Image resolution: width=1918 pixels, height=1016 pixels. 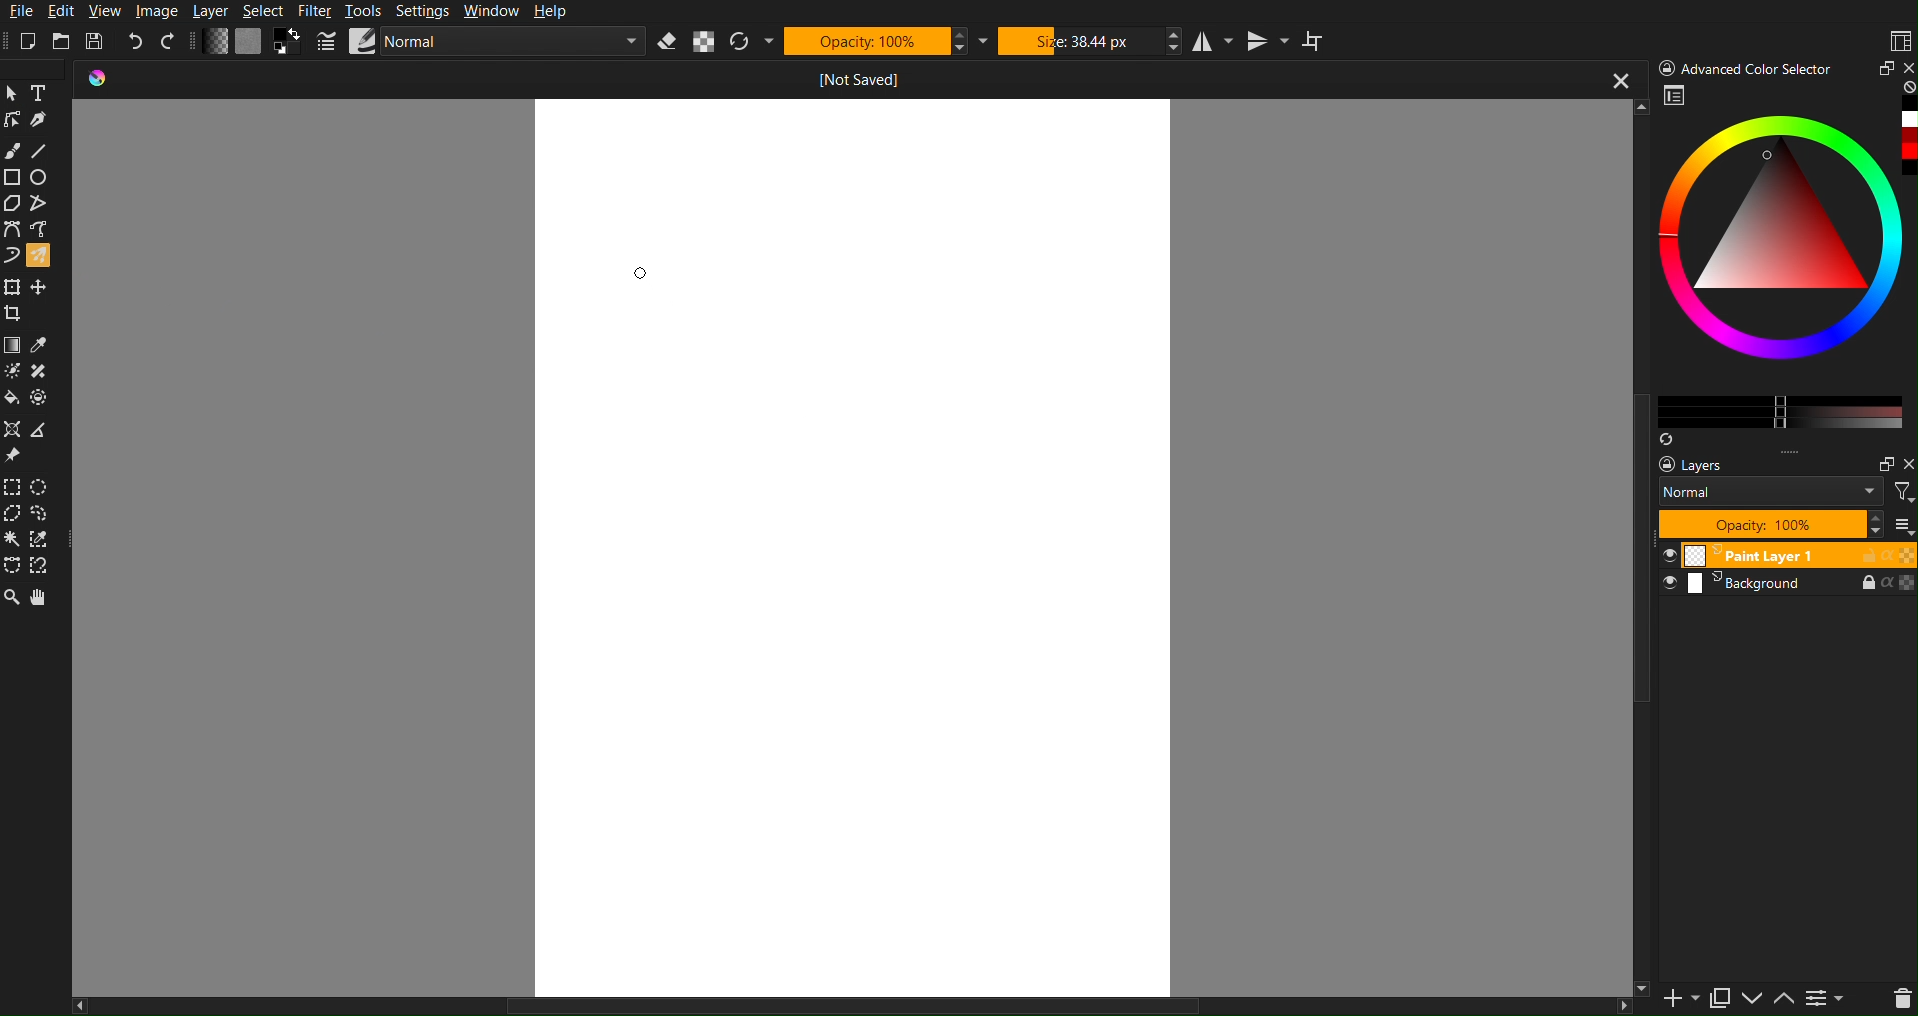 What do you see at coordinates (1666, 435) in the screenshot?
I see `sync` at bounding box center [1666, 435].